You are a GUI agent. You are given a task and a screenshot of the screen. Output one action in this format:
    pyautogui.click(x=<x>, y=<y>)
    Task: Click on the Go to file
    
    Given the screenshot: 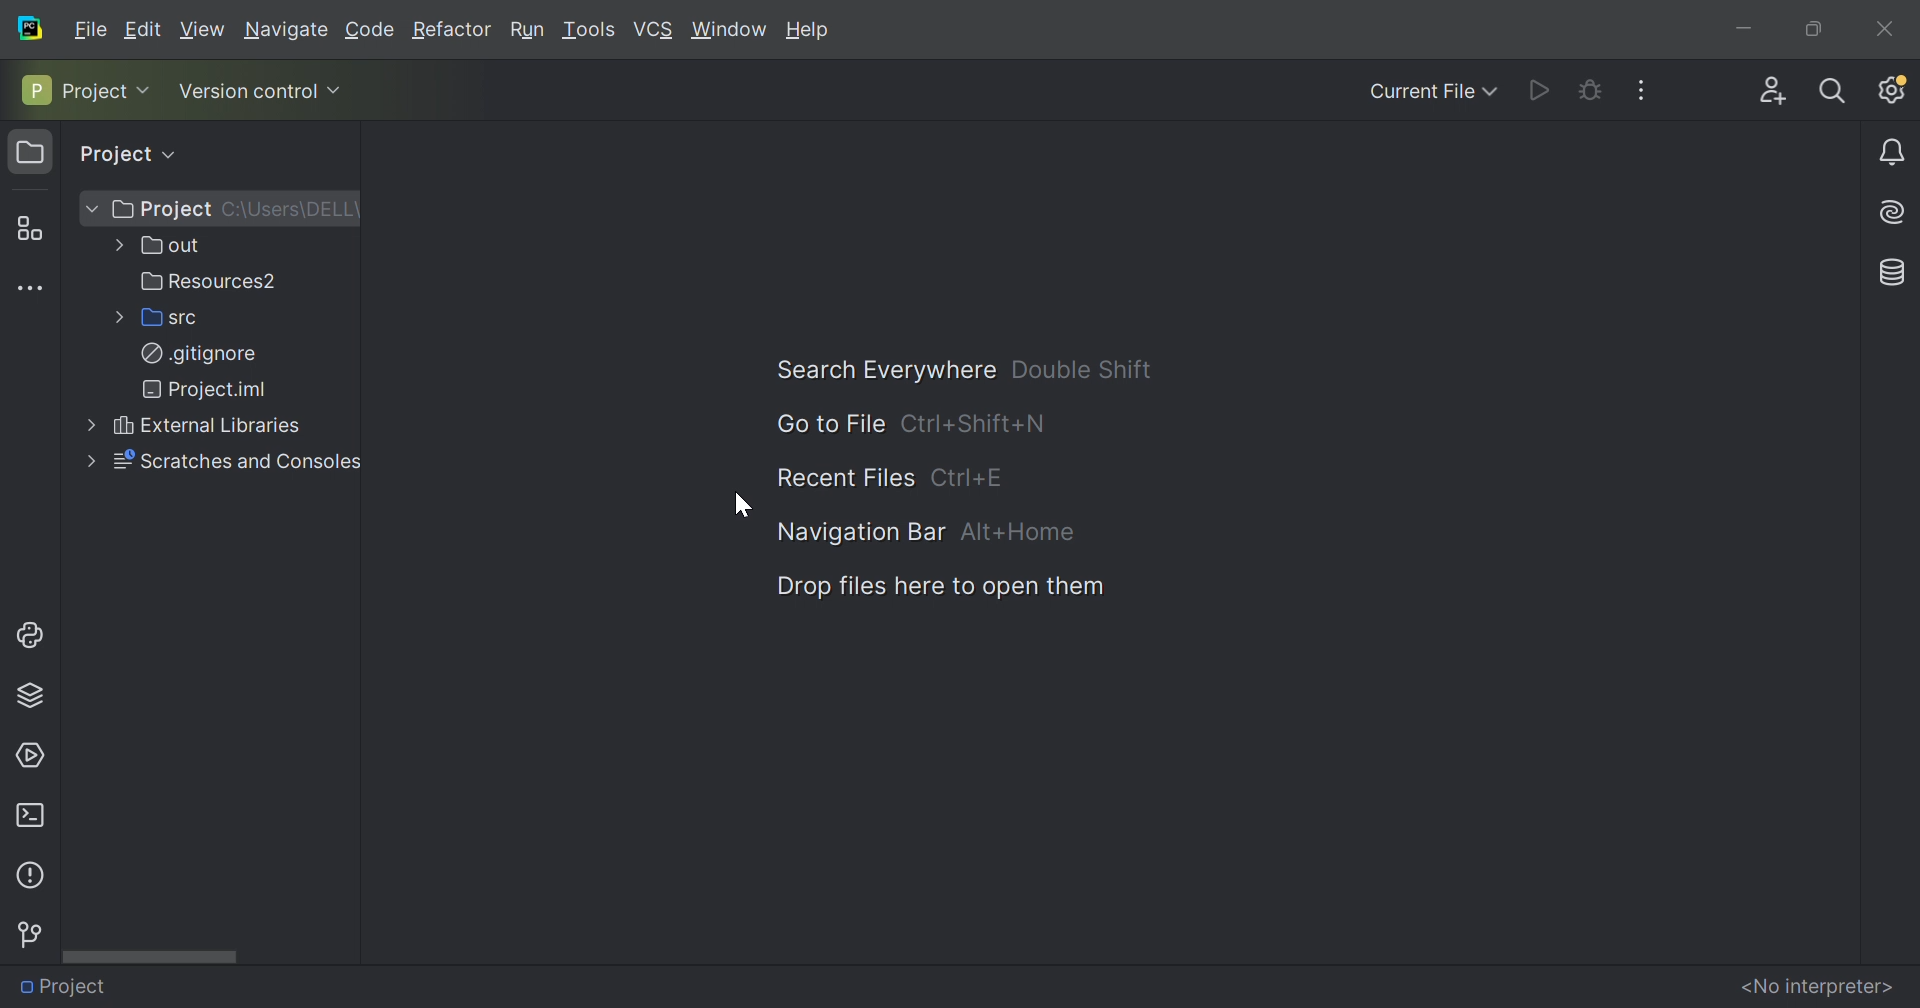 What is the action you would take?
    pyautogui.click(x=822, y=425)
    